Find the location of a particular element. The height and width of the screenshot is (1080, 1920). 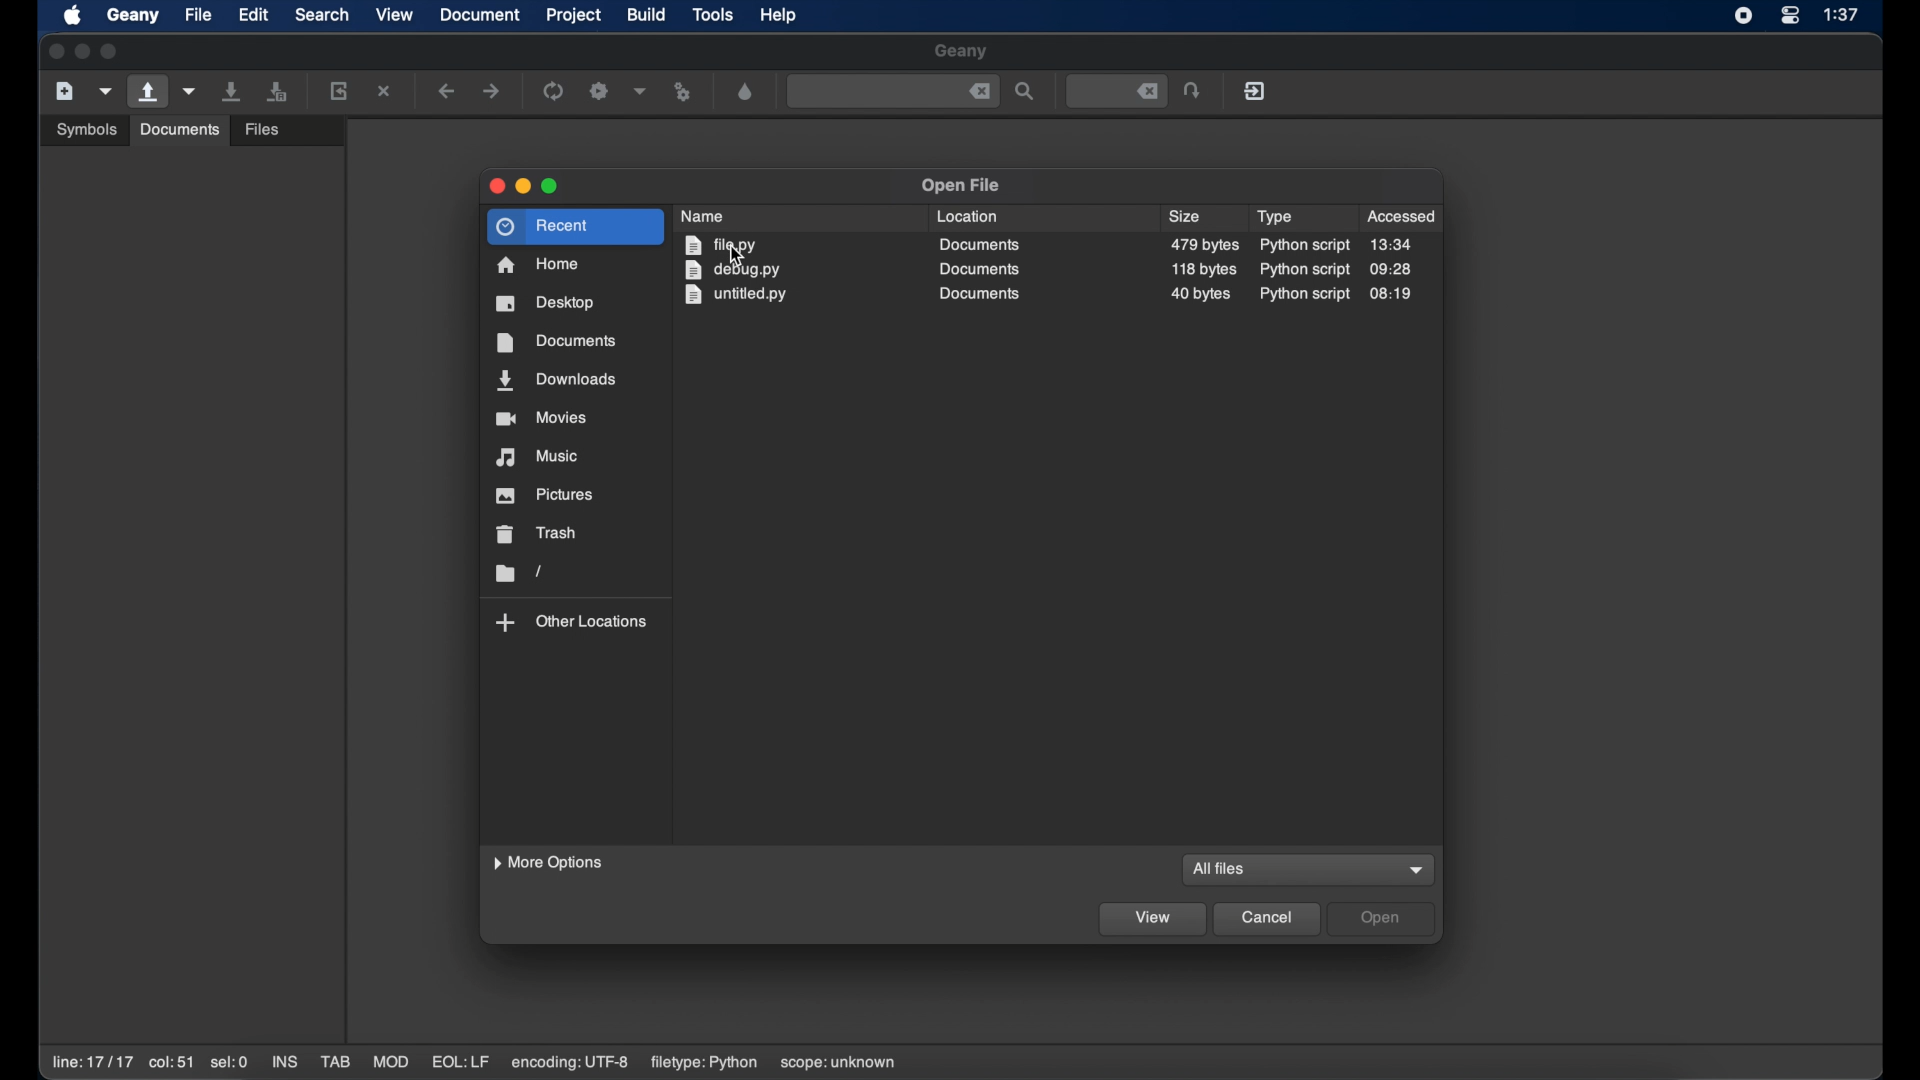

encoding: utf-8 is located at coordinates (570, 1063).